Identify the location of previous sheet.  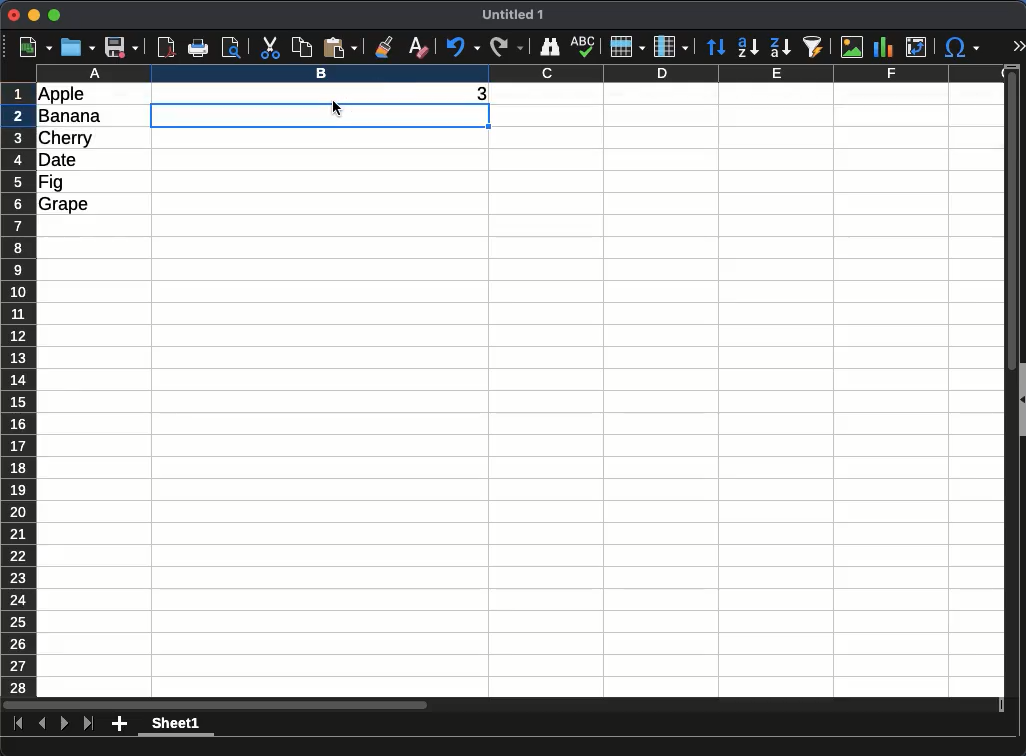
(42, 724).